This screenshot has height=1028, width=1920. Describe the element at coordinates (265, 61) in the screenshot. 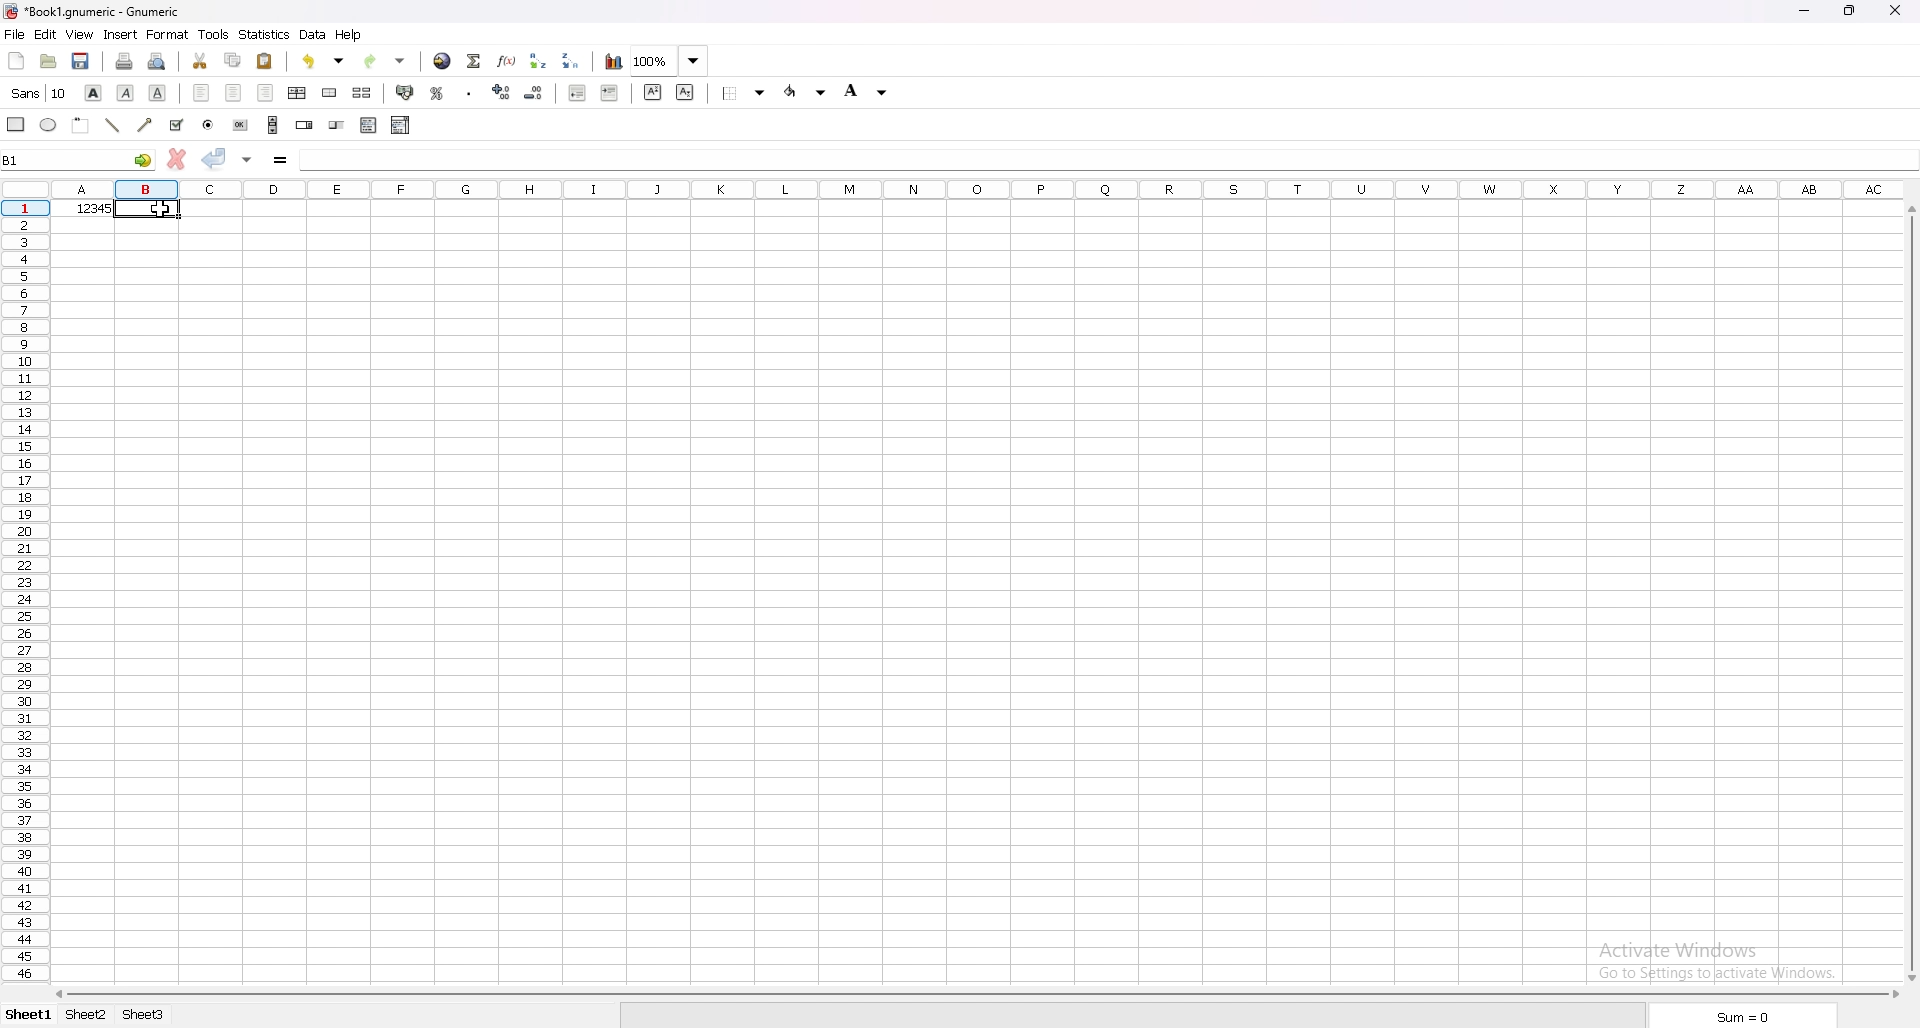

I see `paste` at that location.